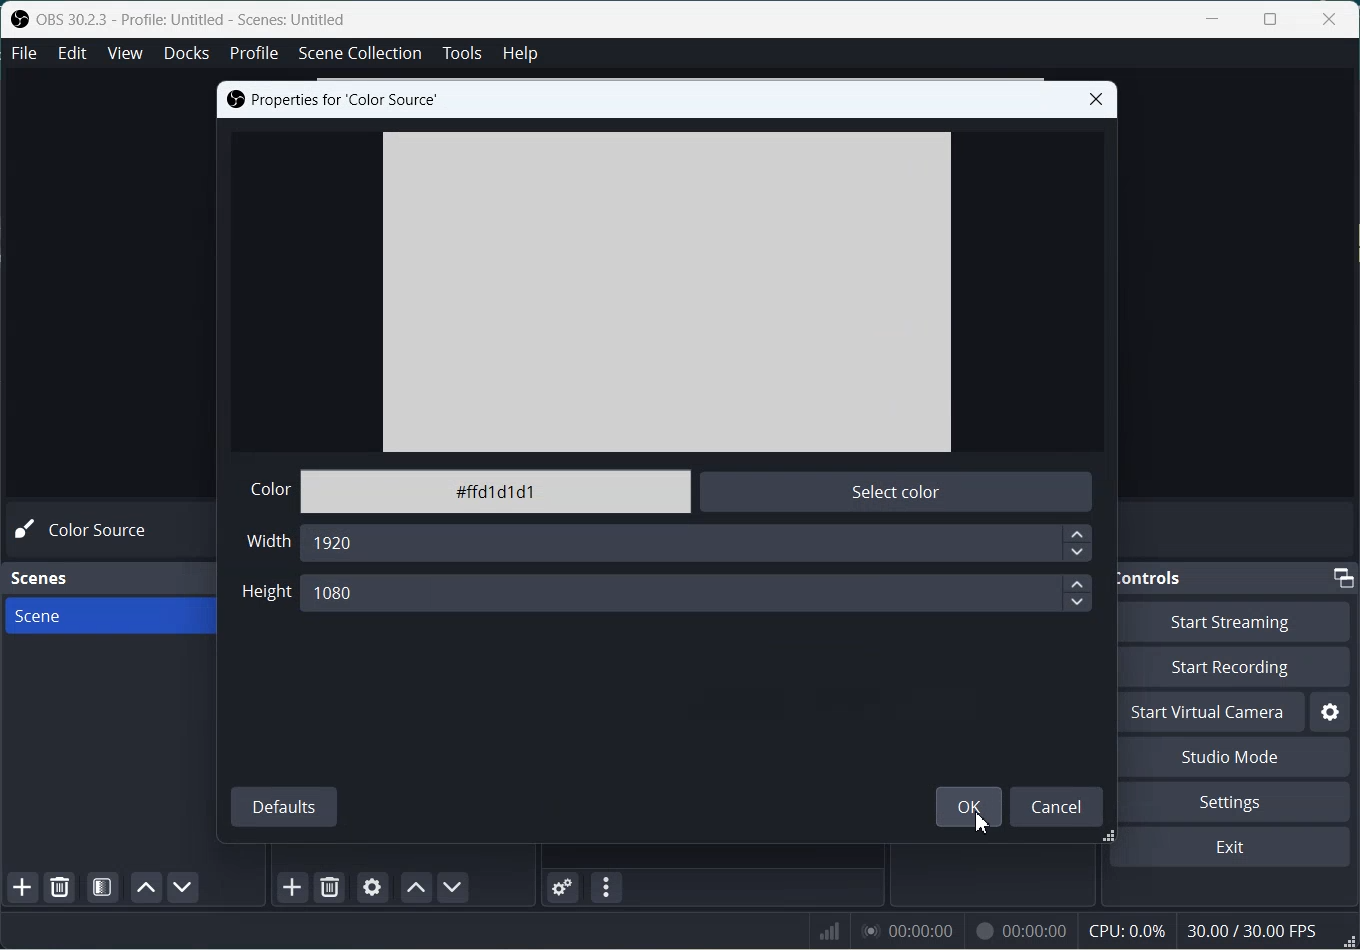 Image resolution: width=1360 pixels, height=950 pixels. Describe the element at coordinates (253, 53) in the screenshot. I see `Profile` at that location.